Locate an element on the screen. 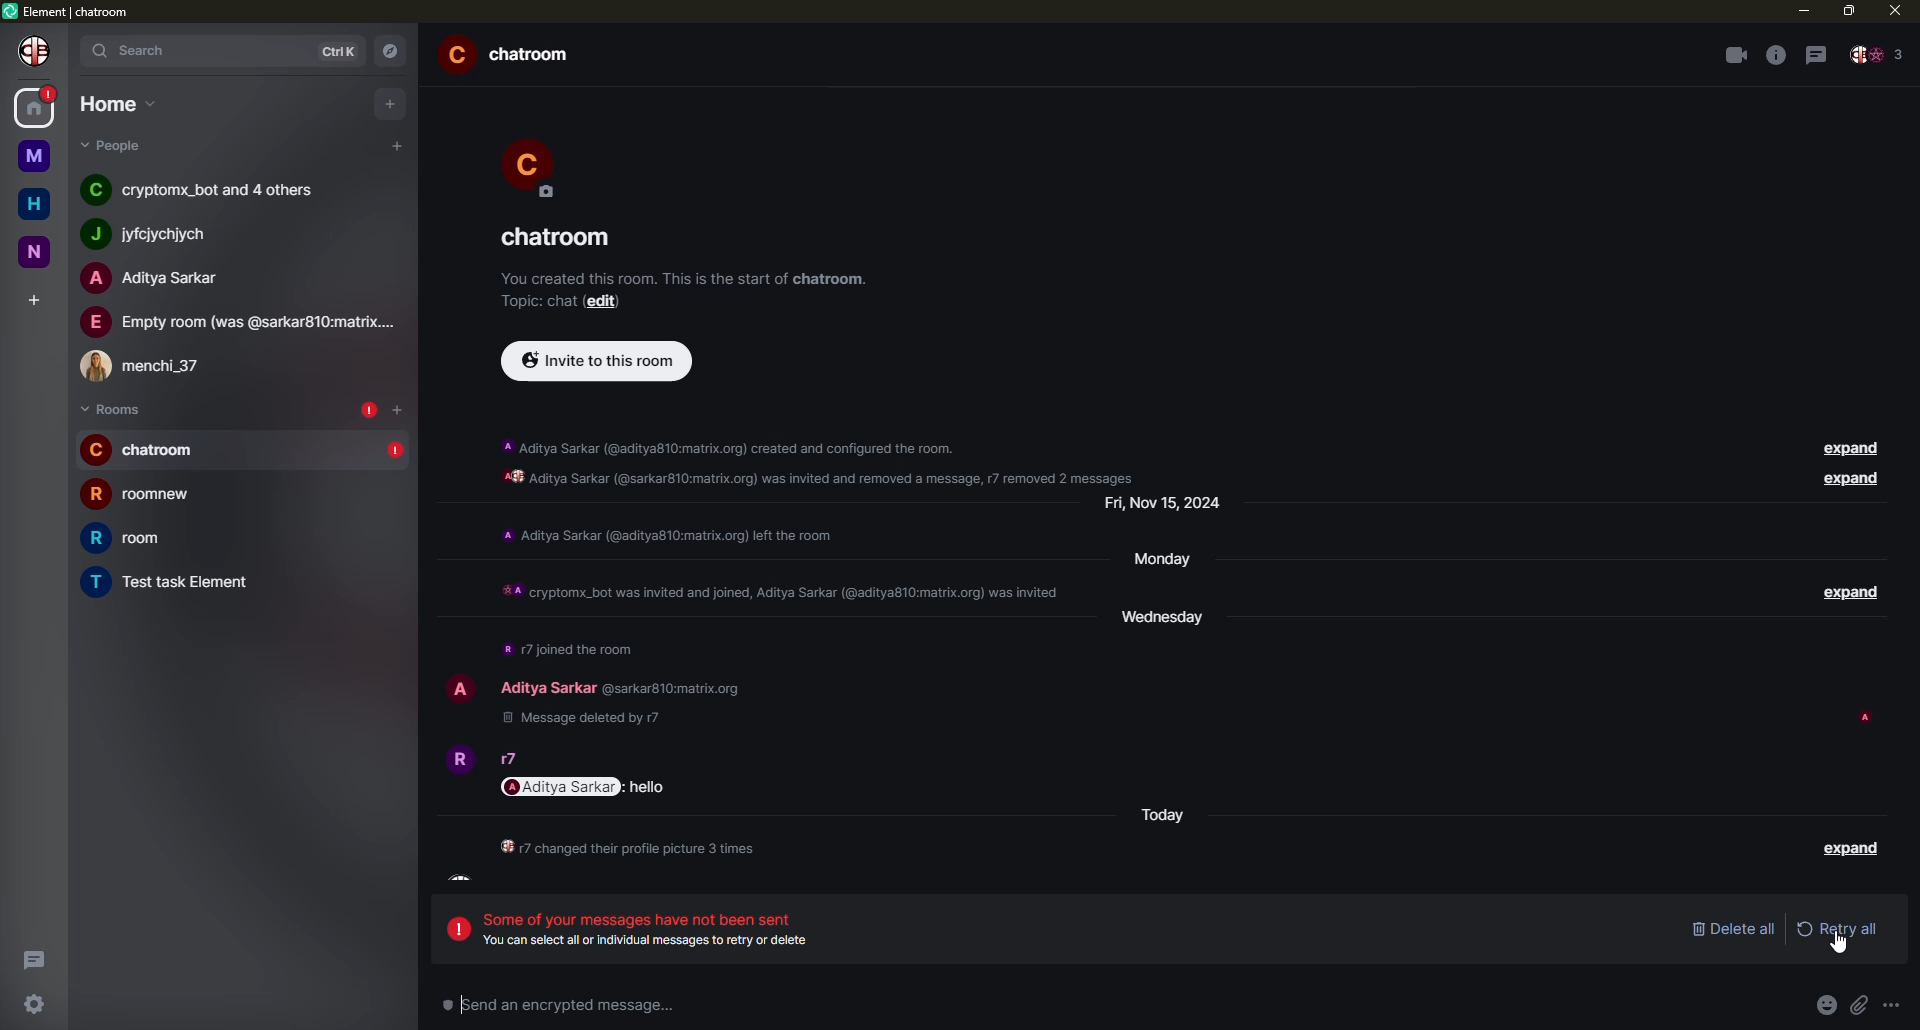  threads is located at coordinates (1816, 53).